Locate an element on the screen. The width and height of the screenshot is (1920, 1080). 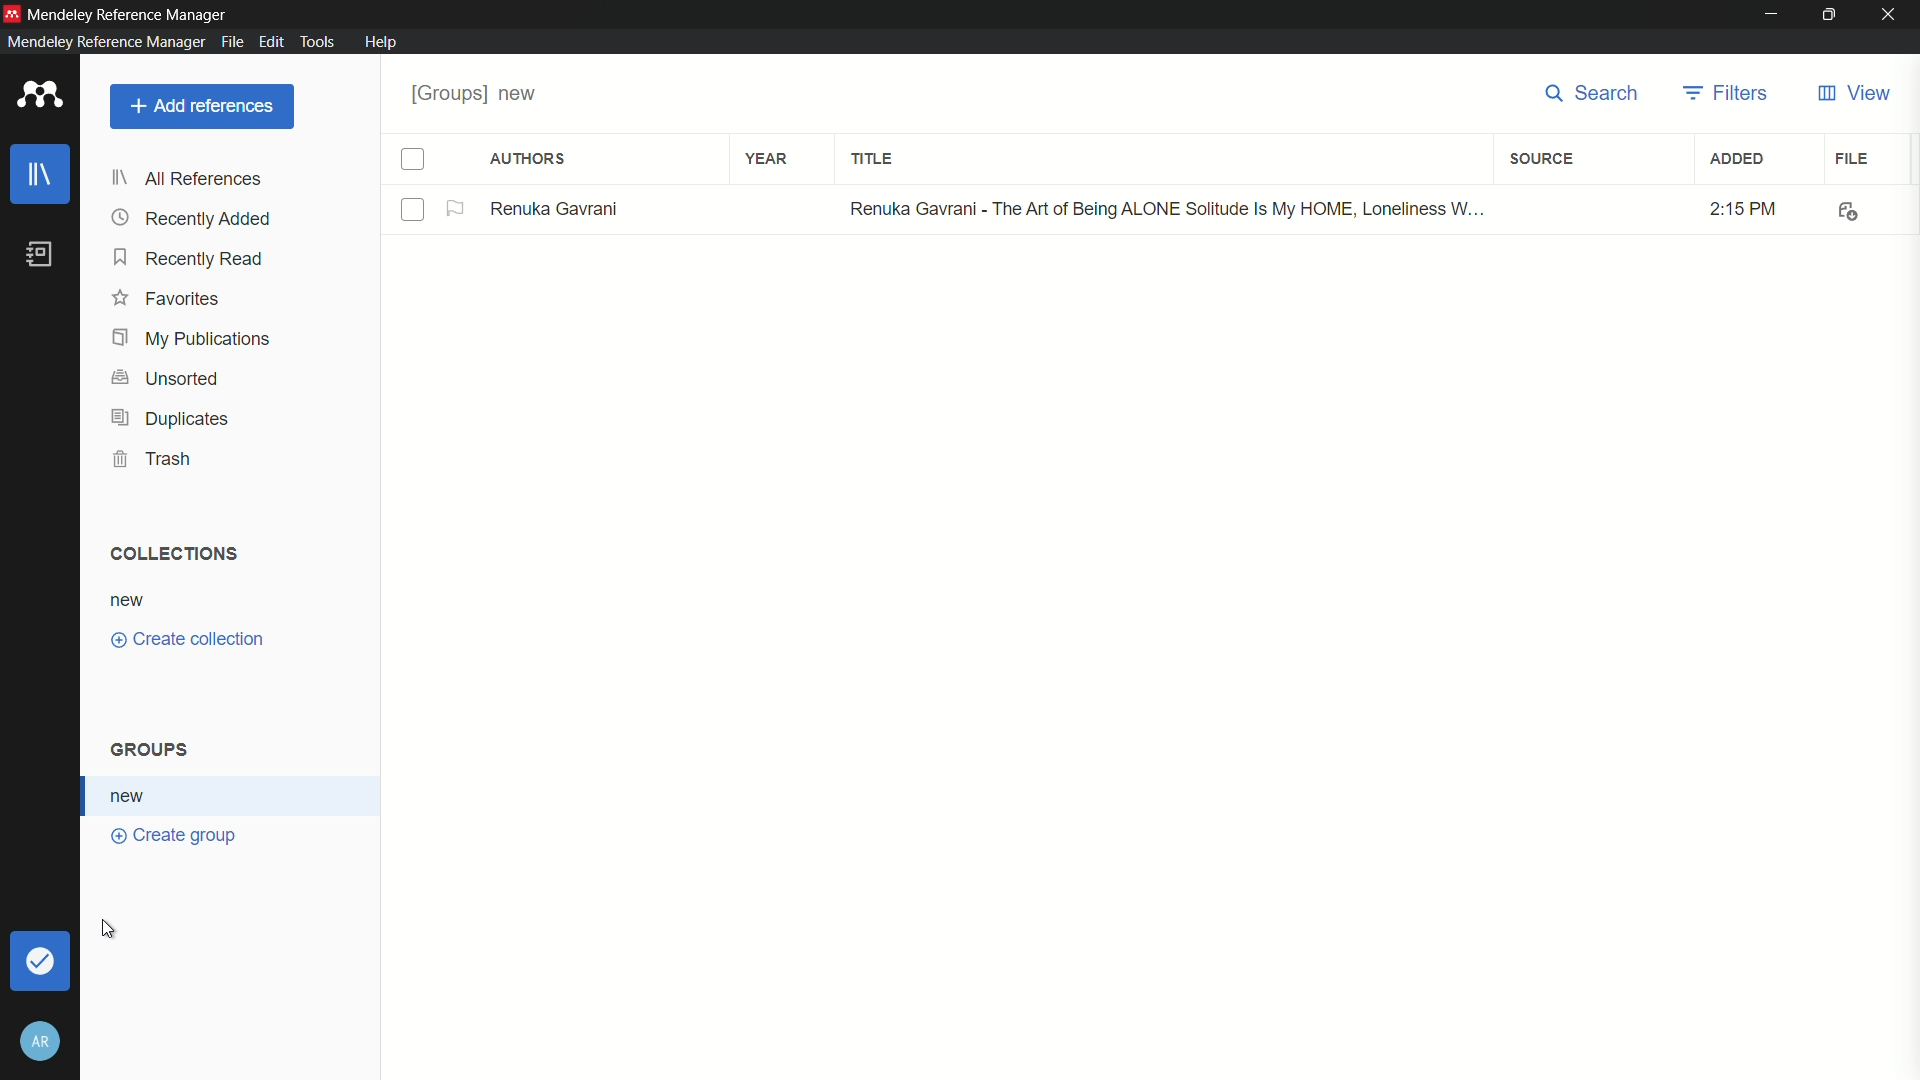
app icon is located at coordinates (41, 96).